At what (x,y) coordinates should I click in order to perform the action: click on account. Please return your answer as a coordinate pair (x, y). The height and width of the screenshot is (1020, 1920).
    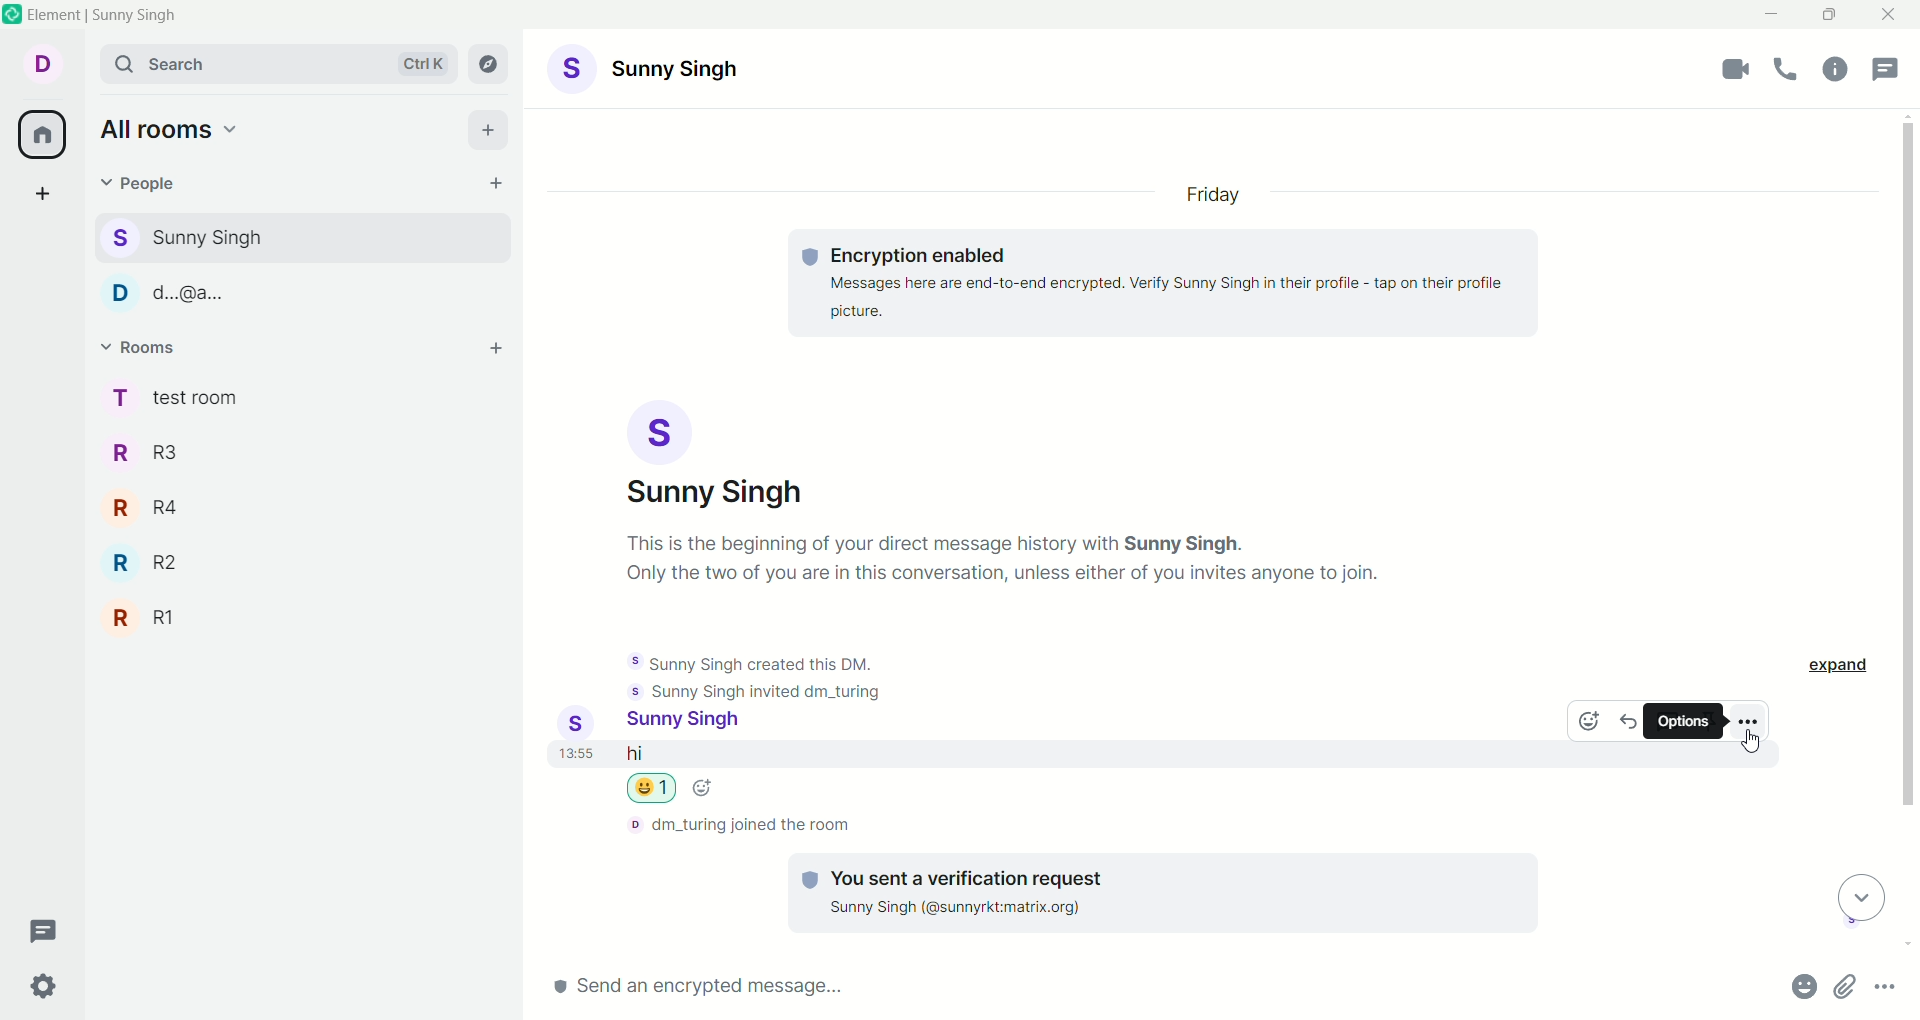
    Looking at the image, I should click on (709, 455).